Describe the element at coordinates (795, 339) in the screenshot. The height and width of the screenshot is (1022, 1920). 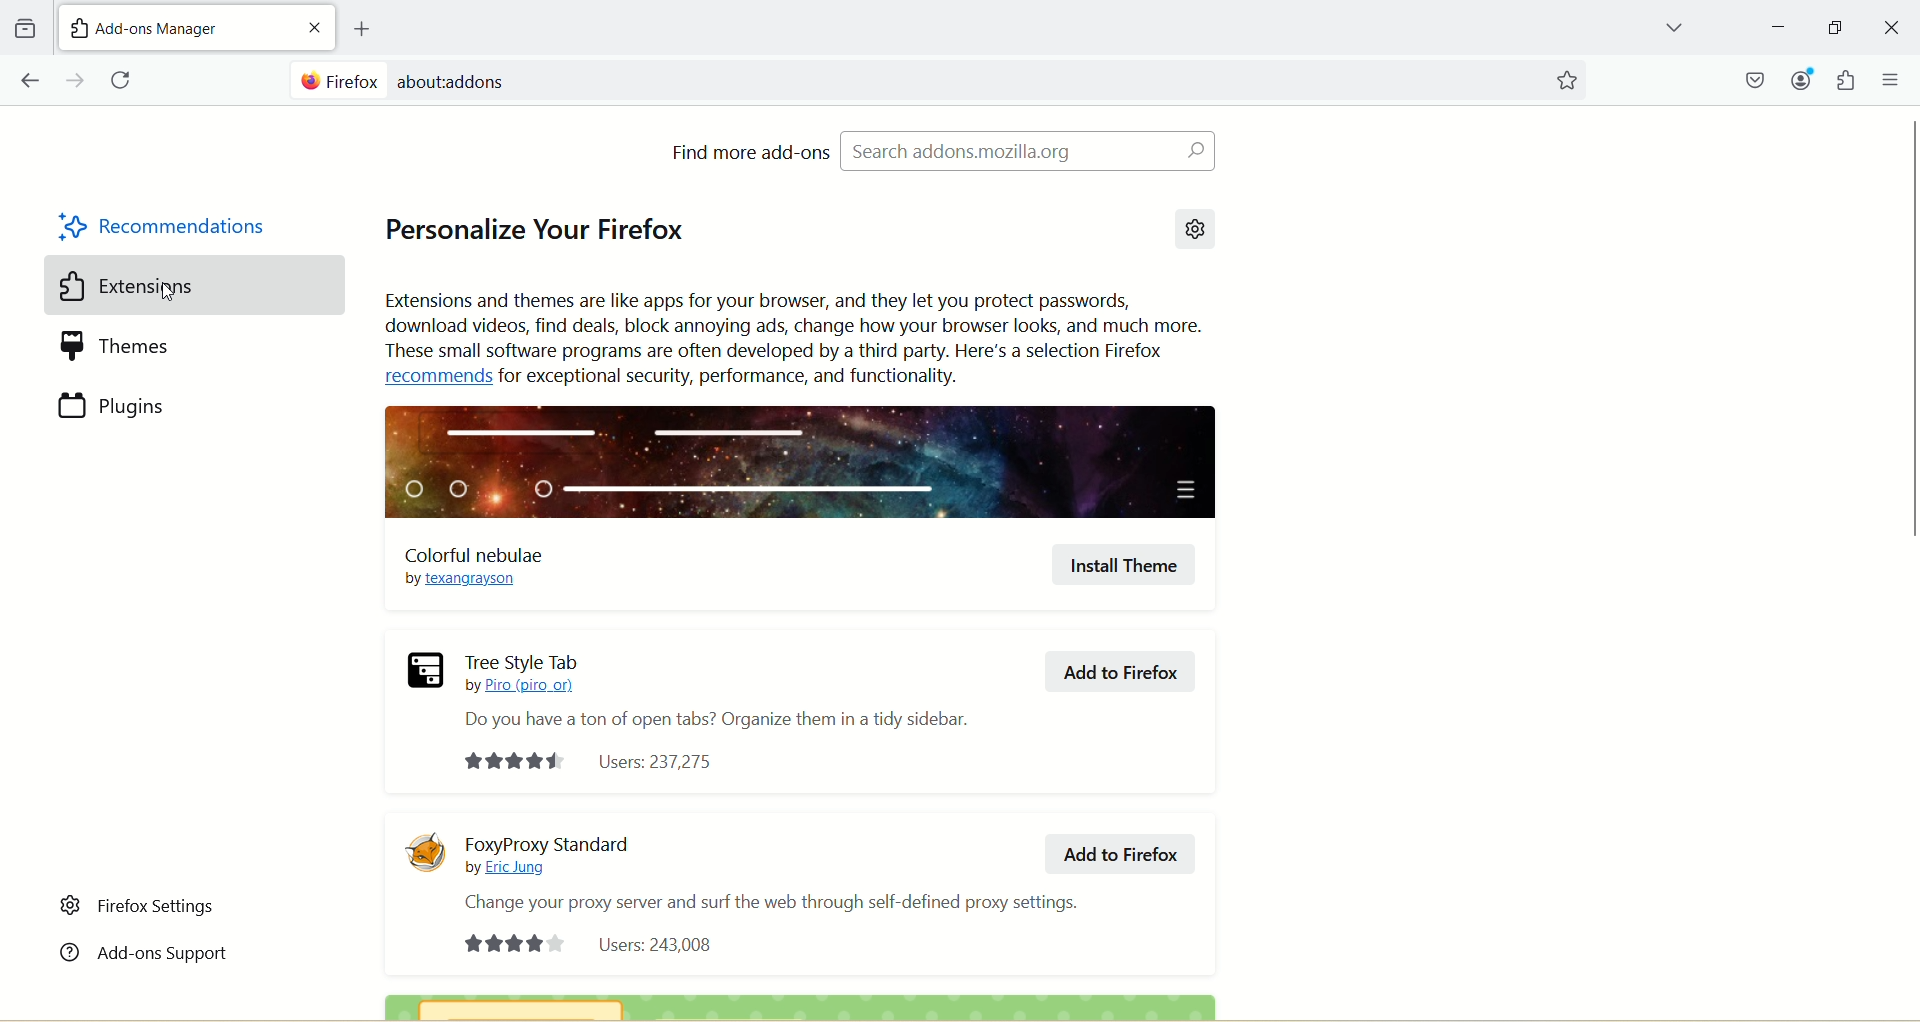
I see `Extensions and themes are like apps for your browser, and they let you protect passwords,
download videos, find deals, block annoying ads, change how your browser looks, and much more.
These small software programs are often developed by a third party. Here's a selection Firefox
recommends for exceptional security, performance, and functionality.` at that location.